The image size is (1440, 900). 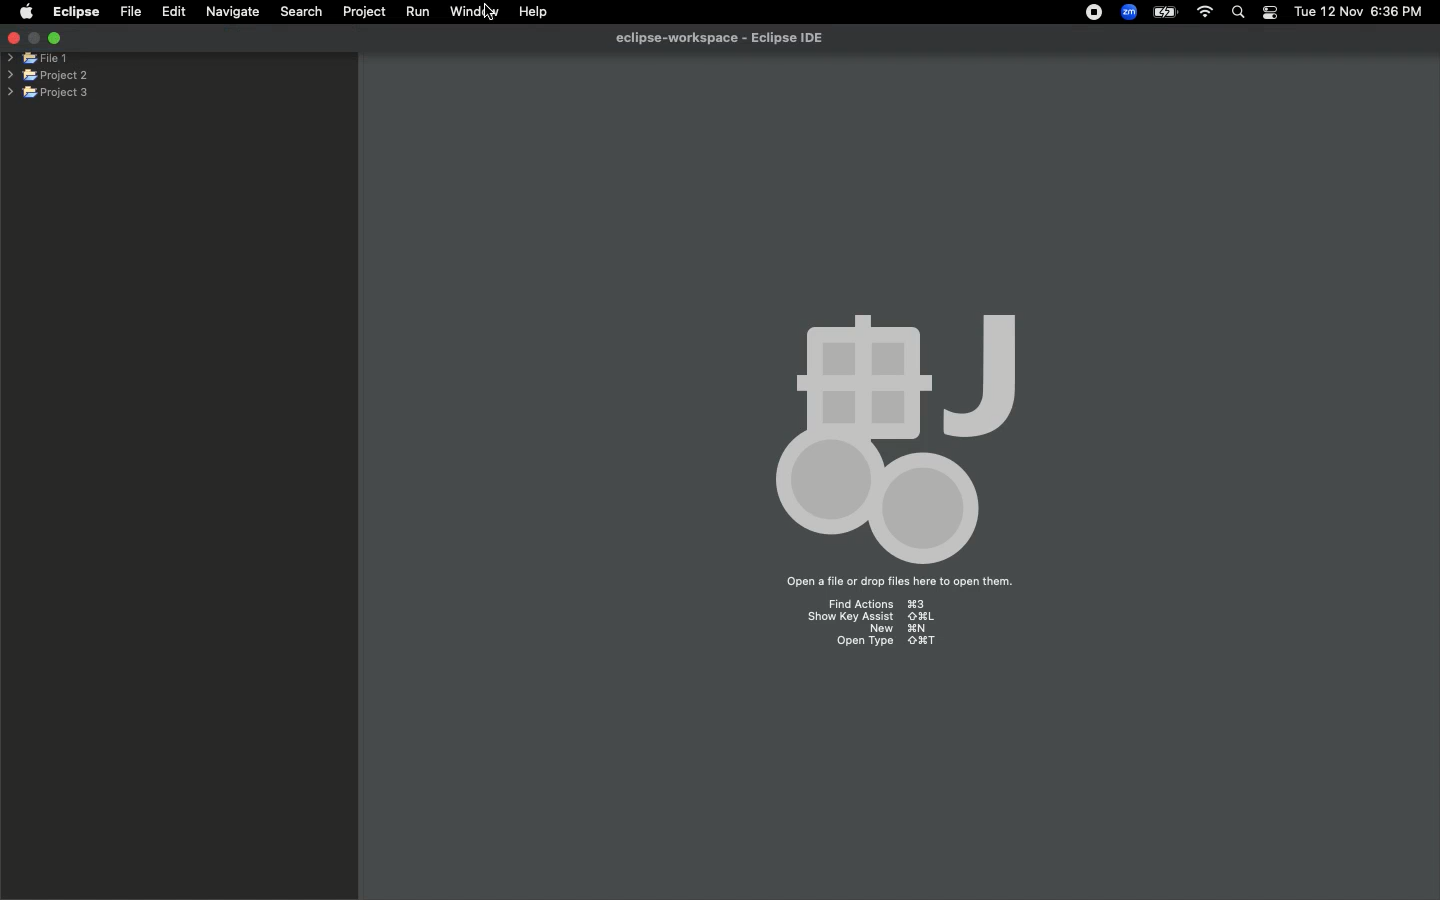 I want to click on Apple logo, so click(x=26, y=11).